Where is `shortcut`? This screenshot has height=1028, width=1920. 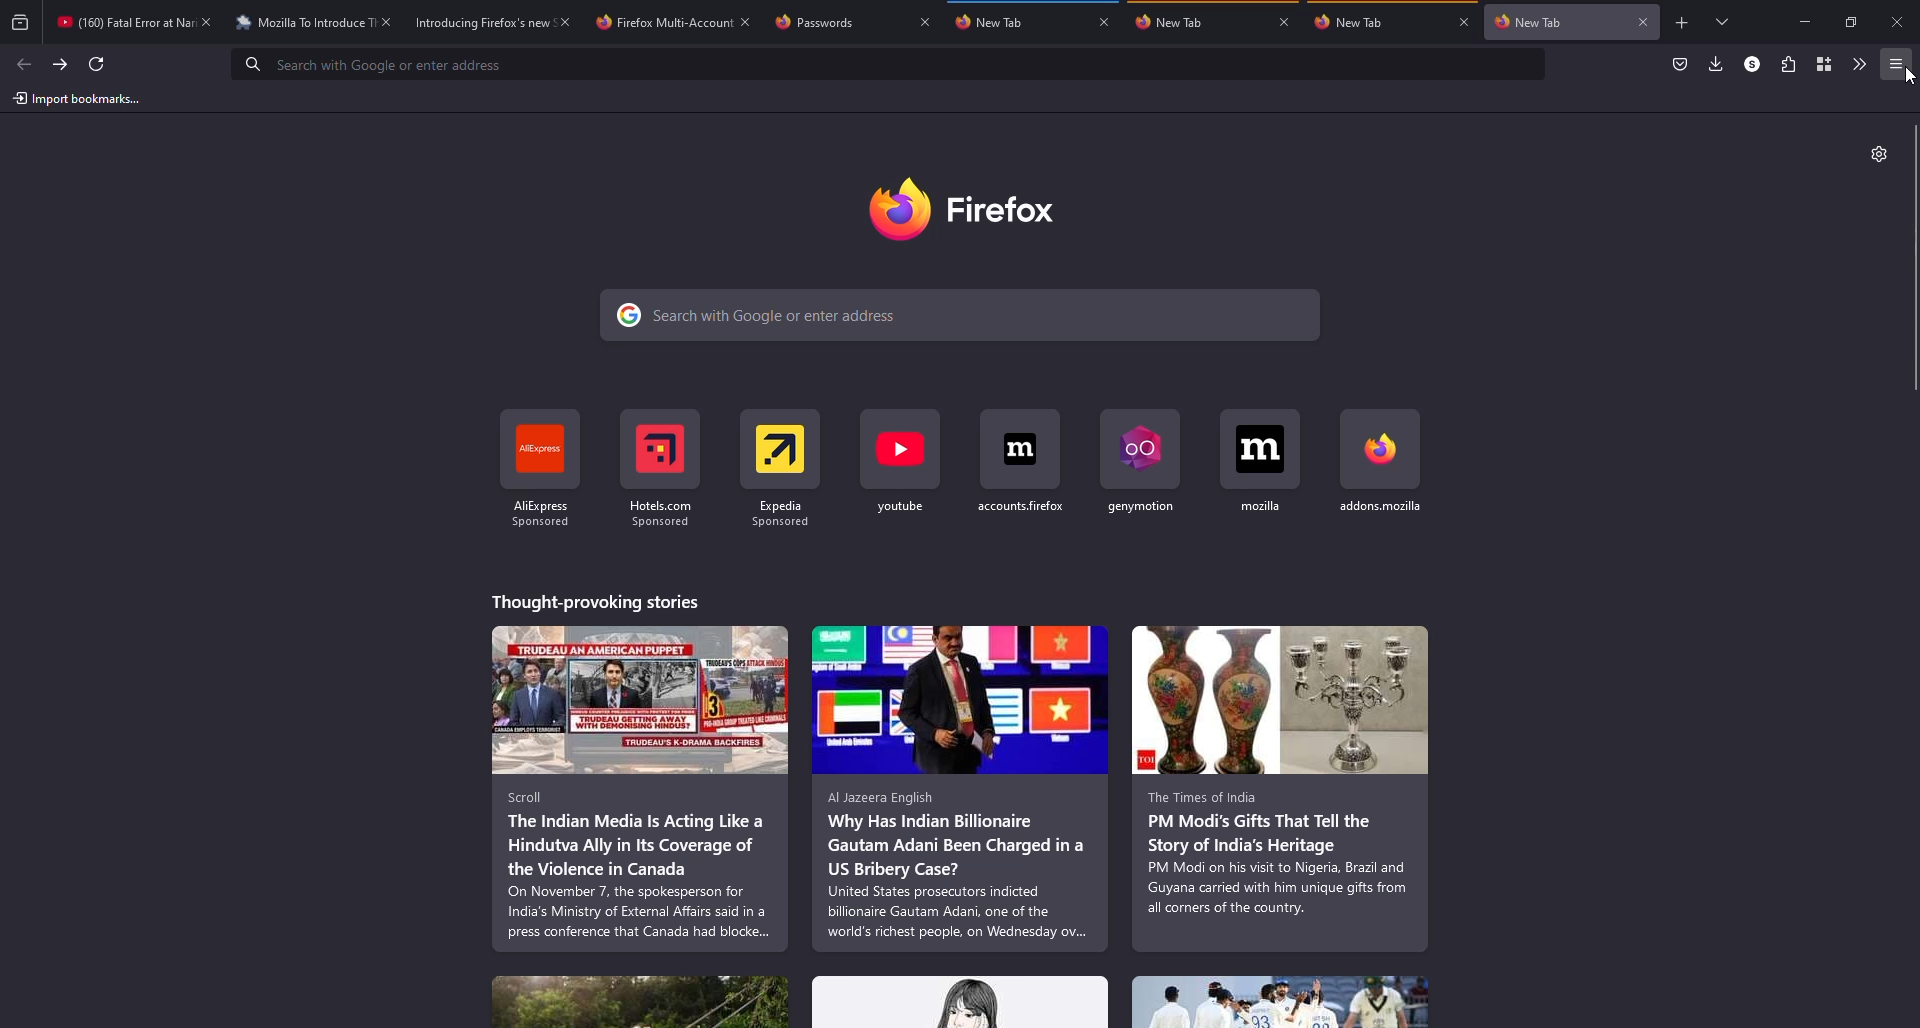 shortcut is located at coordinates (1140, 464).